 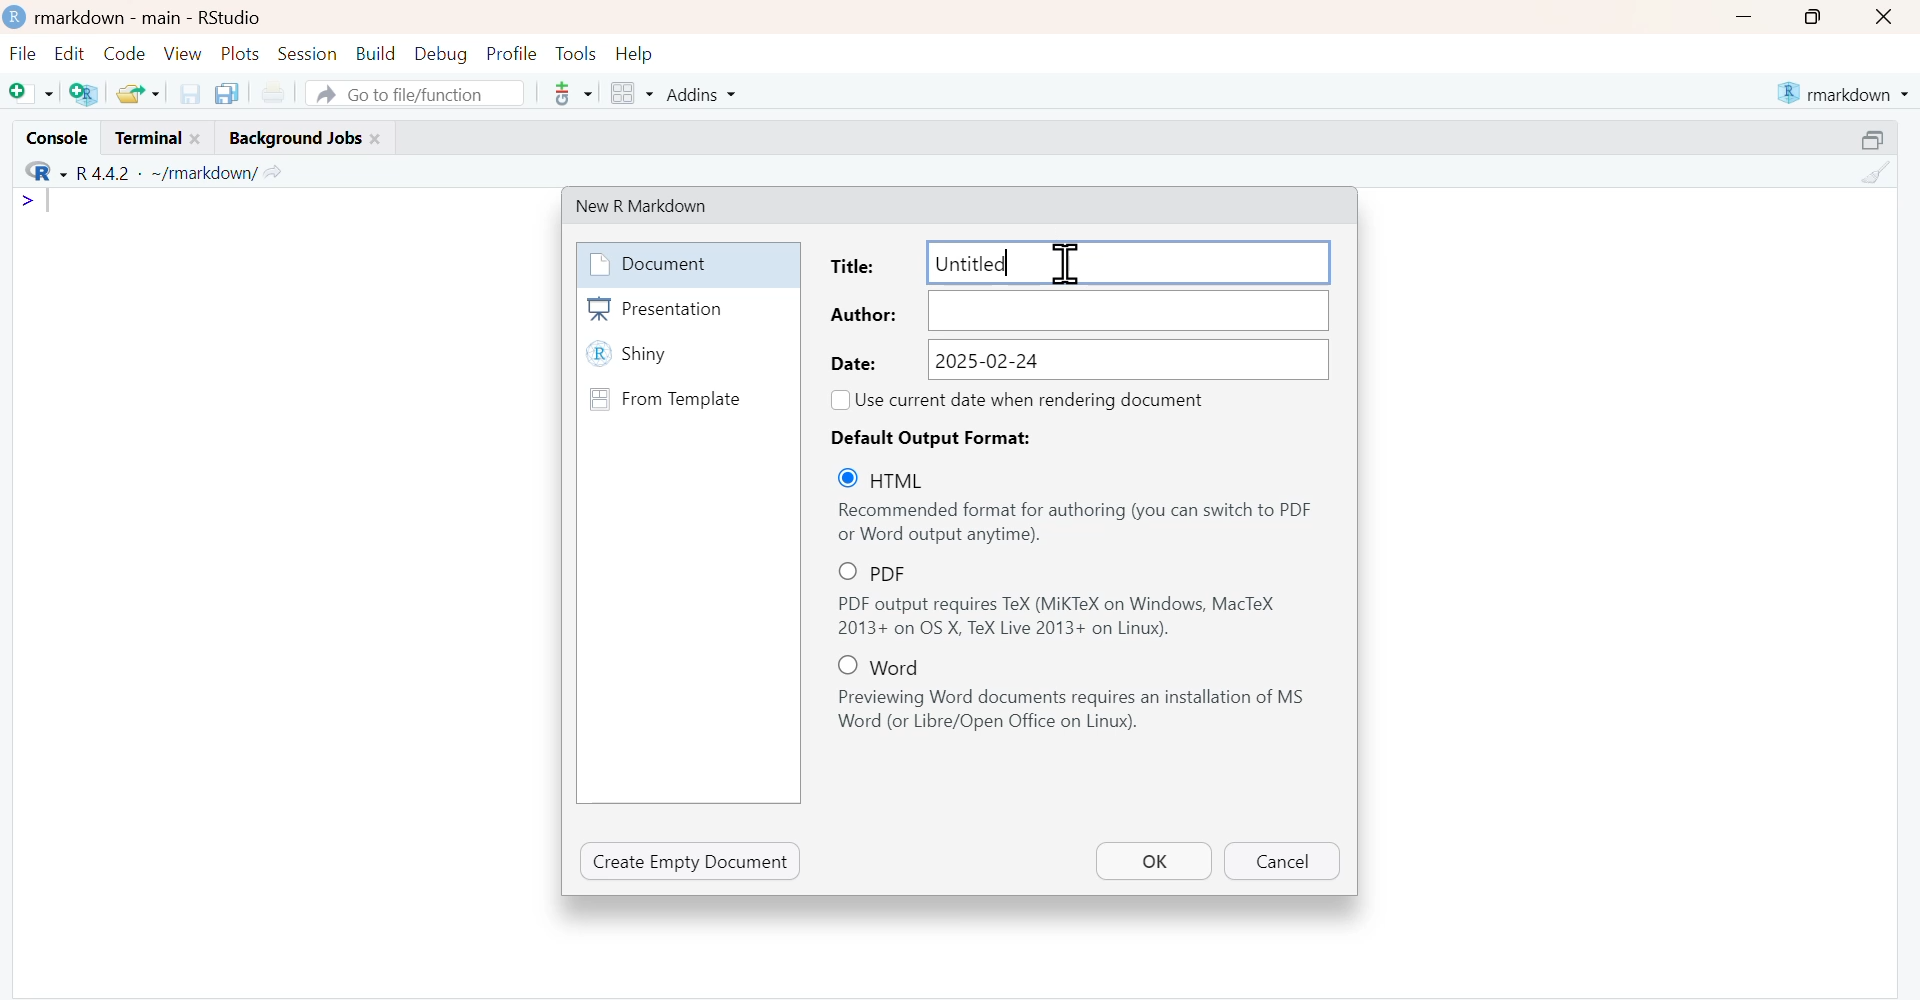 What do you see at coordinates (940, 437) in the screenshot?
I see `Default Output Format:` at bounding box center [940, 437].